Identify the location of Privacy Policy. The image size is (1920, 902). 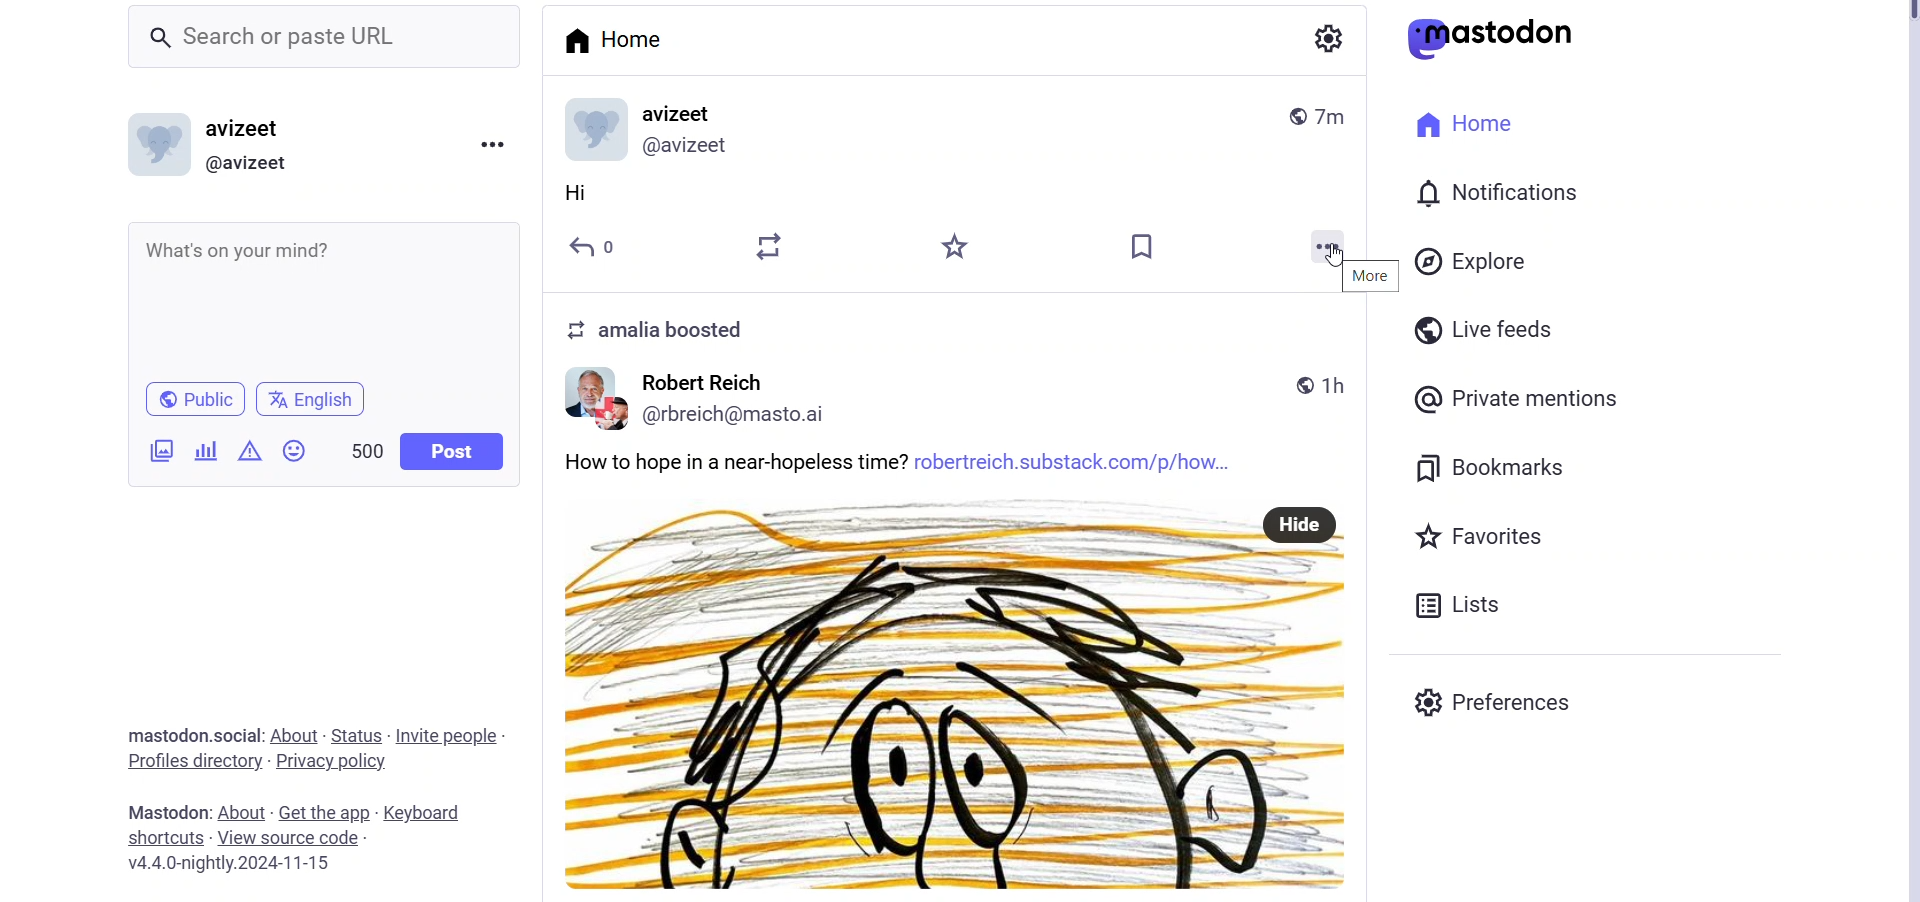
(336, 761).